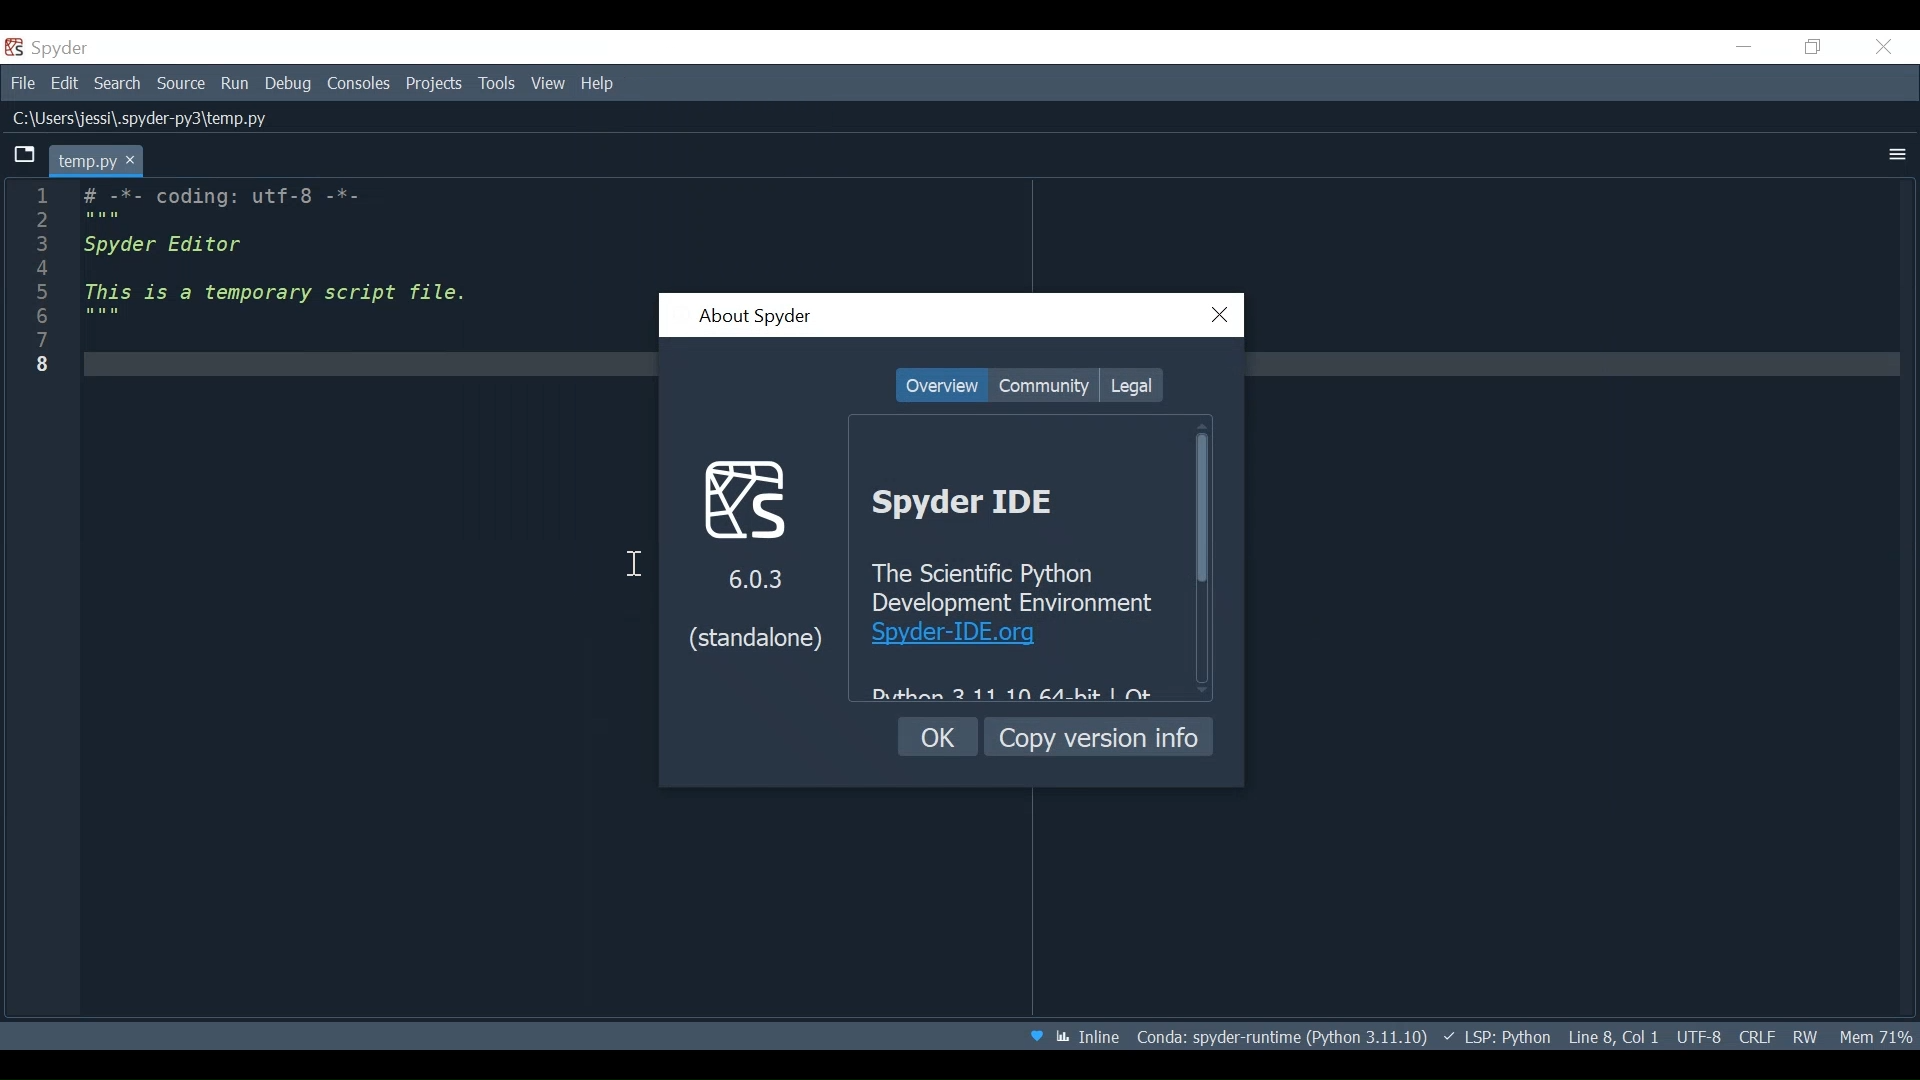 The image size is (1920, 1080). I want to click on Source, so click(181, 84).